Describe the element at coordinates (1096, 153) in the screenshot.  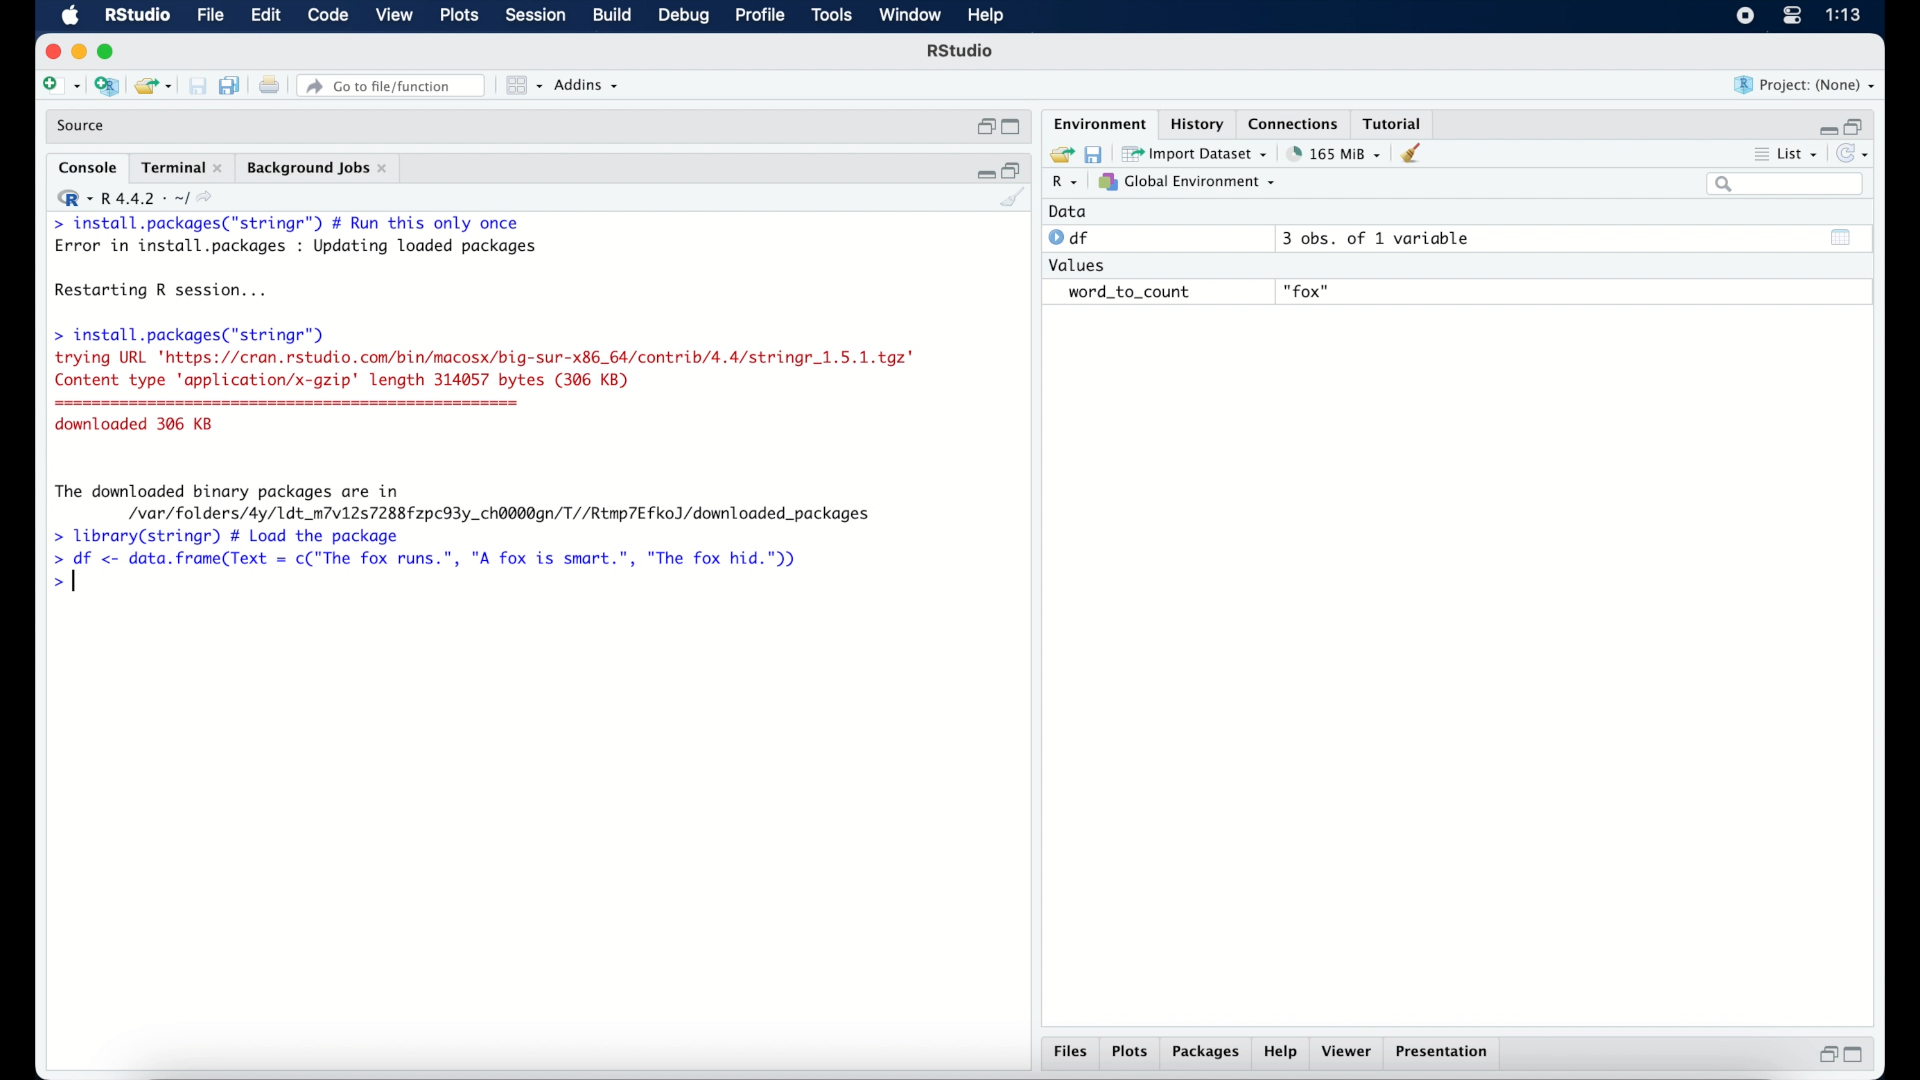
I see `save` at that location.